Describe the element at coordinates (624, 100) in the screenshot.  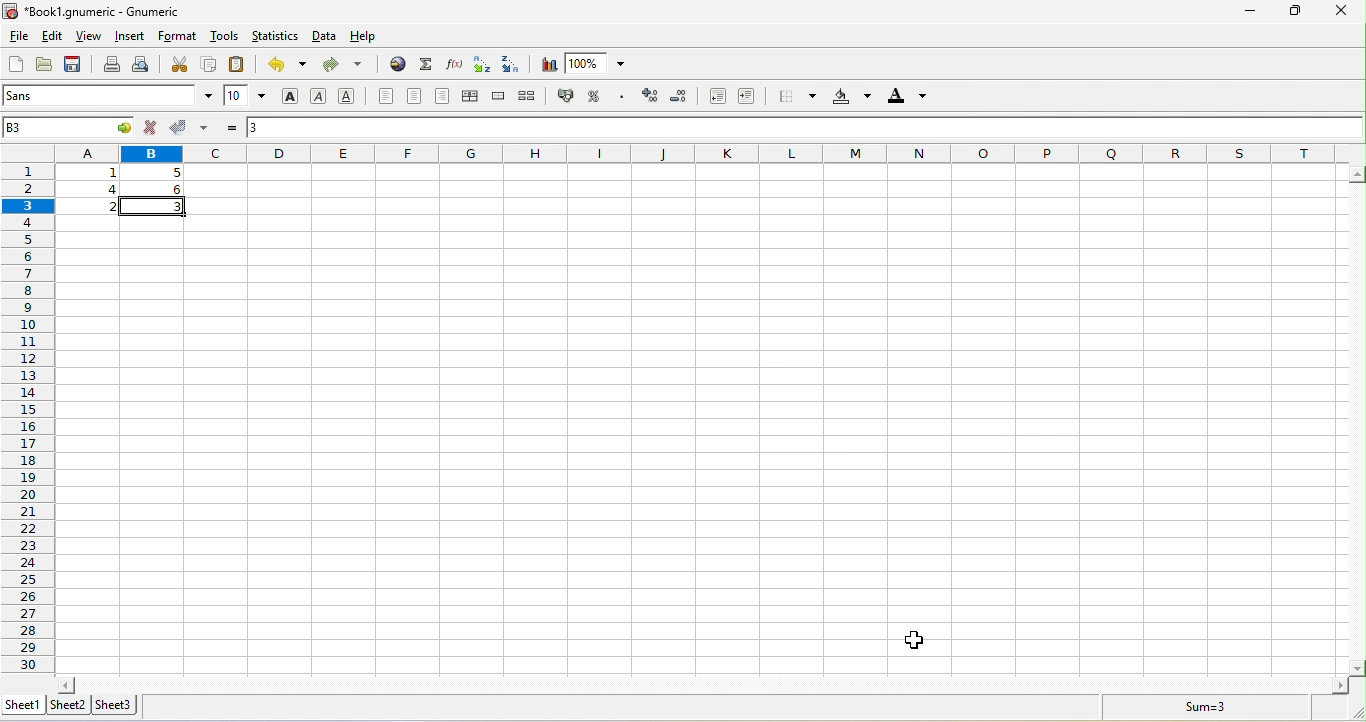
I see `set the format of the selected cells` at that location.